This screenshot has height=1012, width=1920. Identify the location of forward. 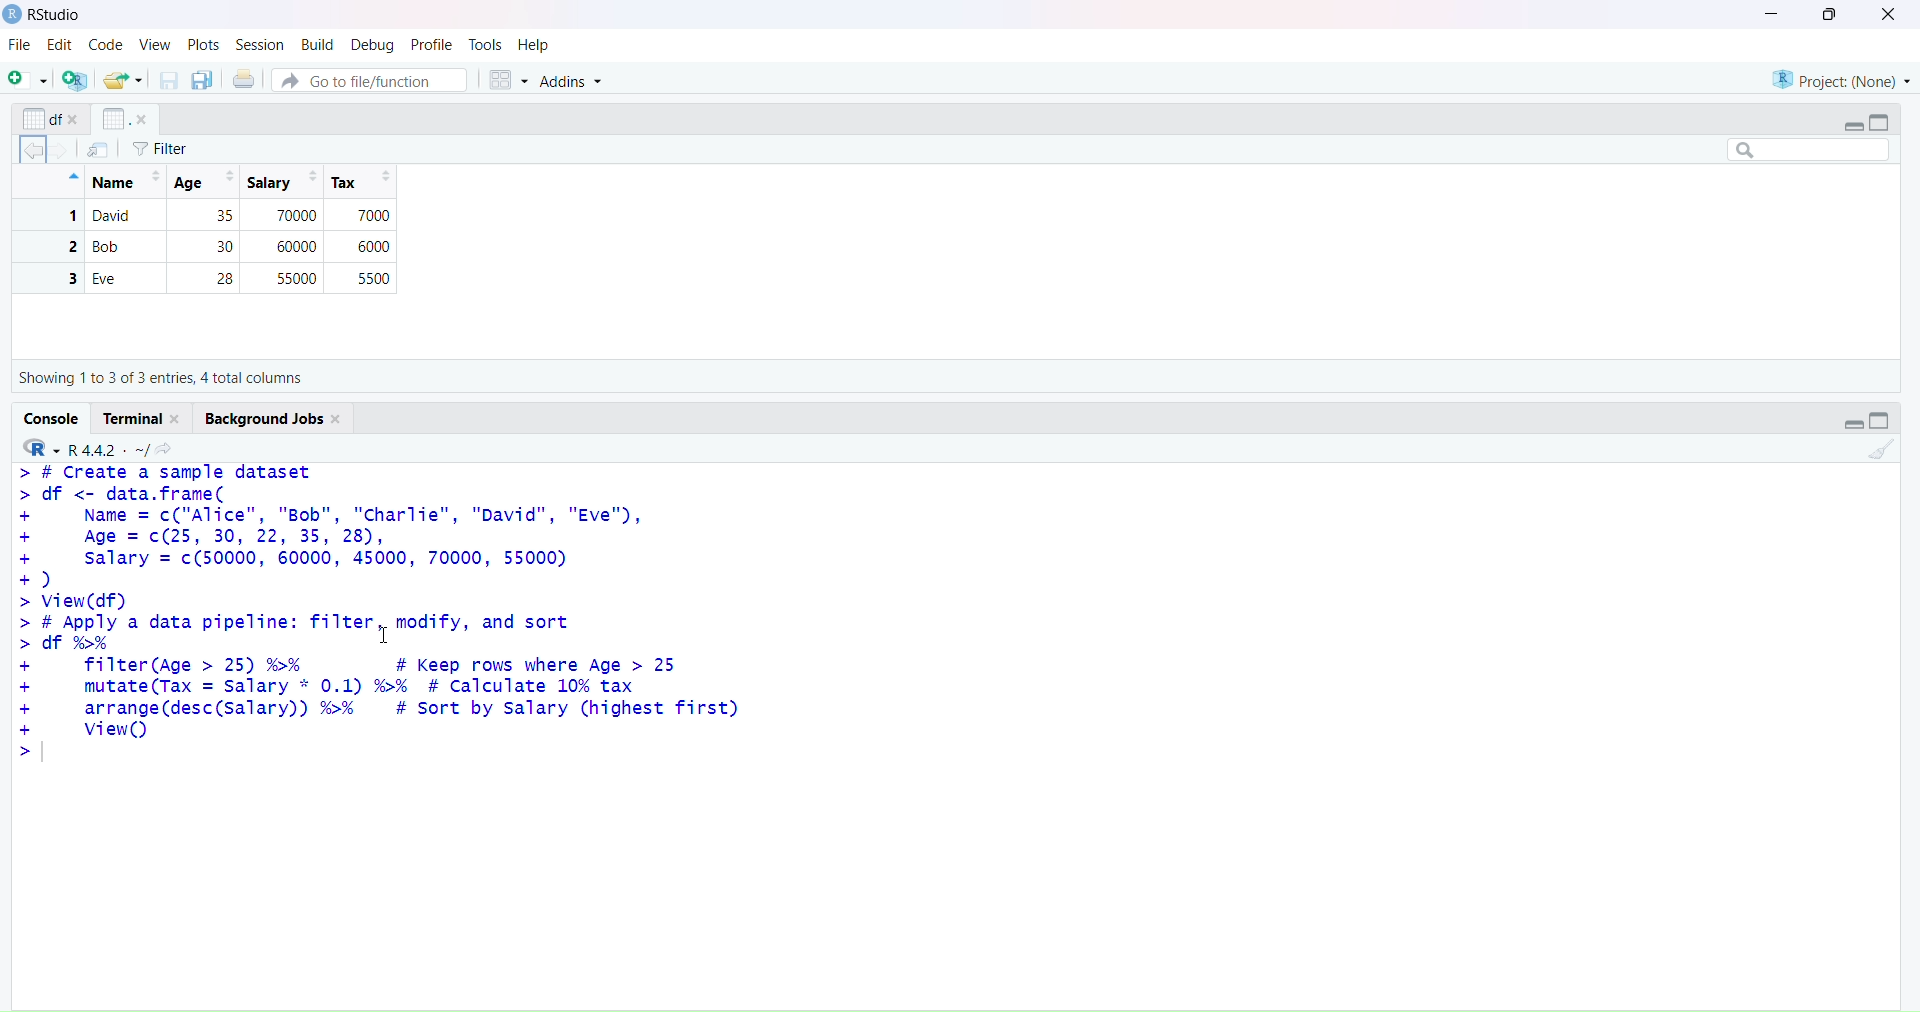
(63, 150).